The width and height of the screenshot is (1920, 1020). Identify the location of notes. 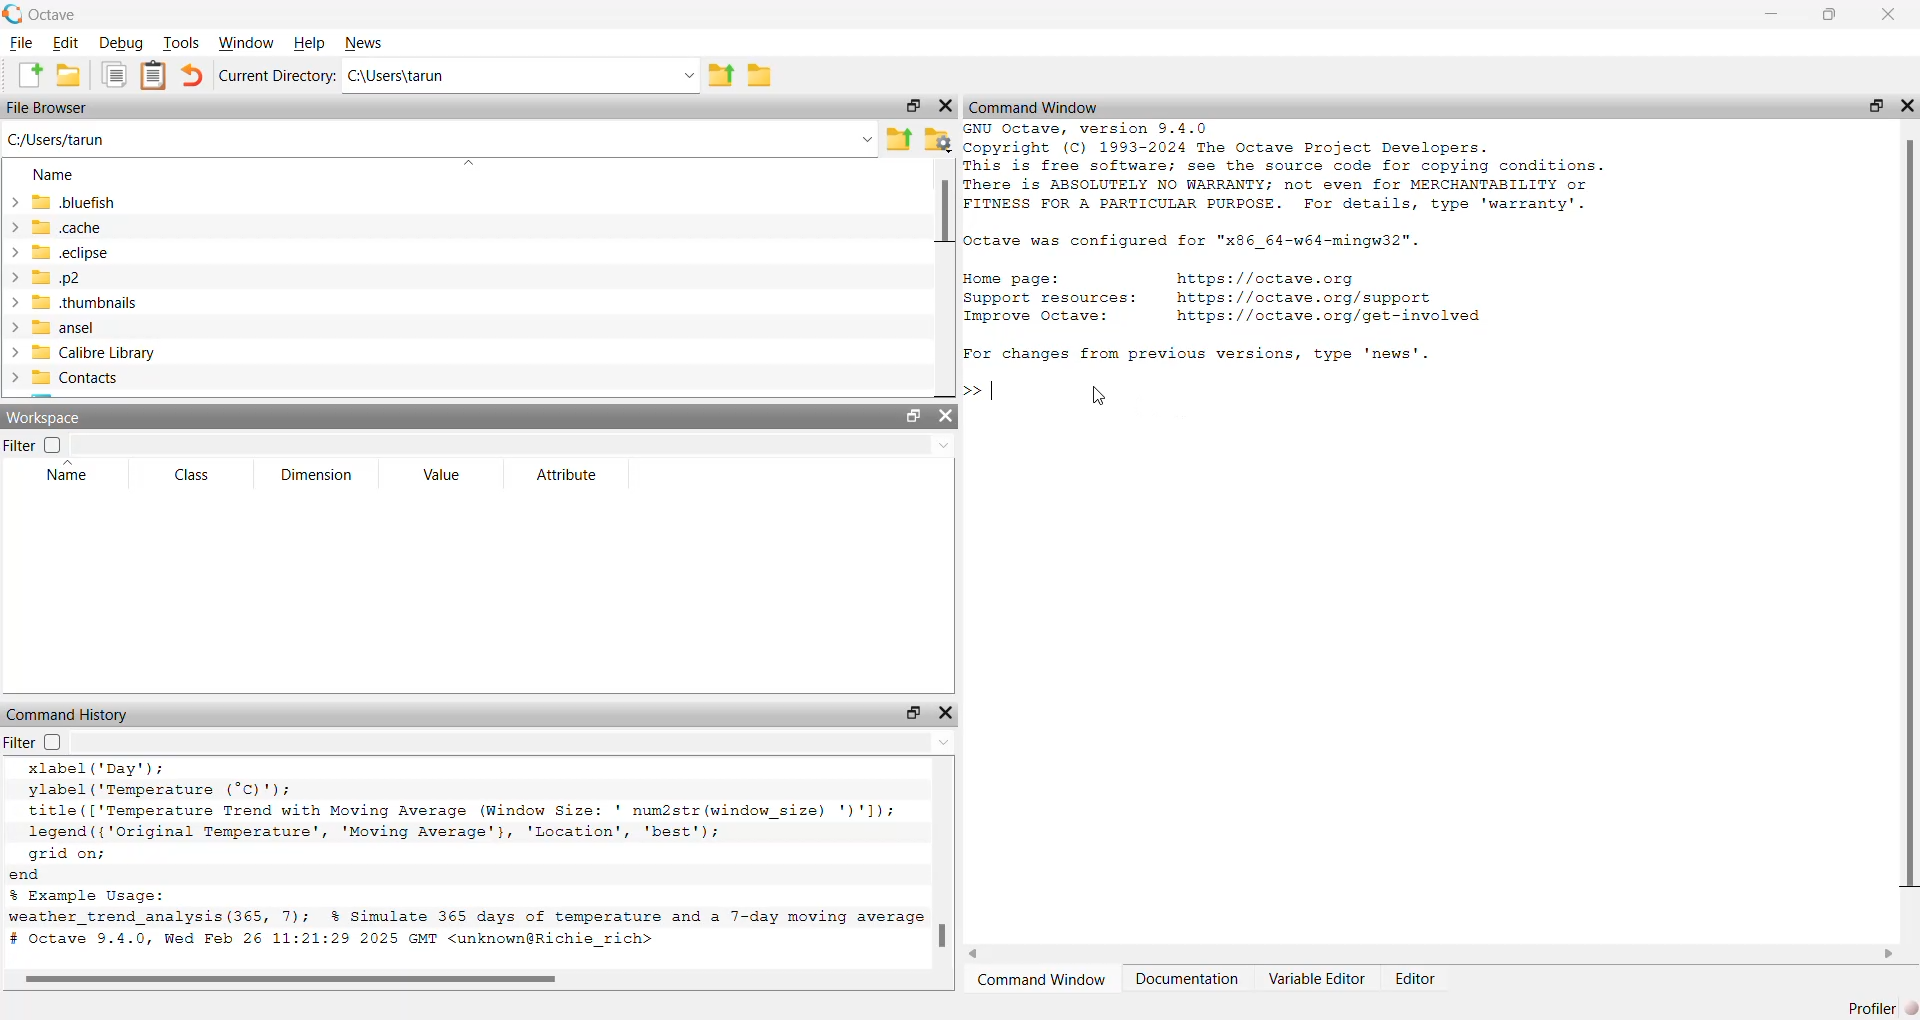
(155, 76).